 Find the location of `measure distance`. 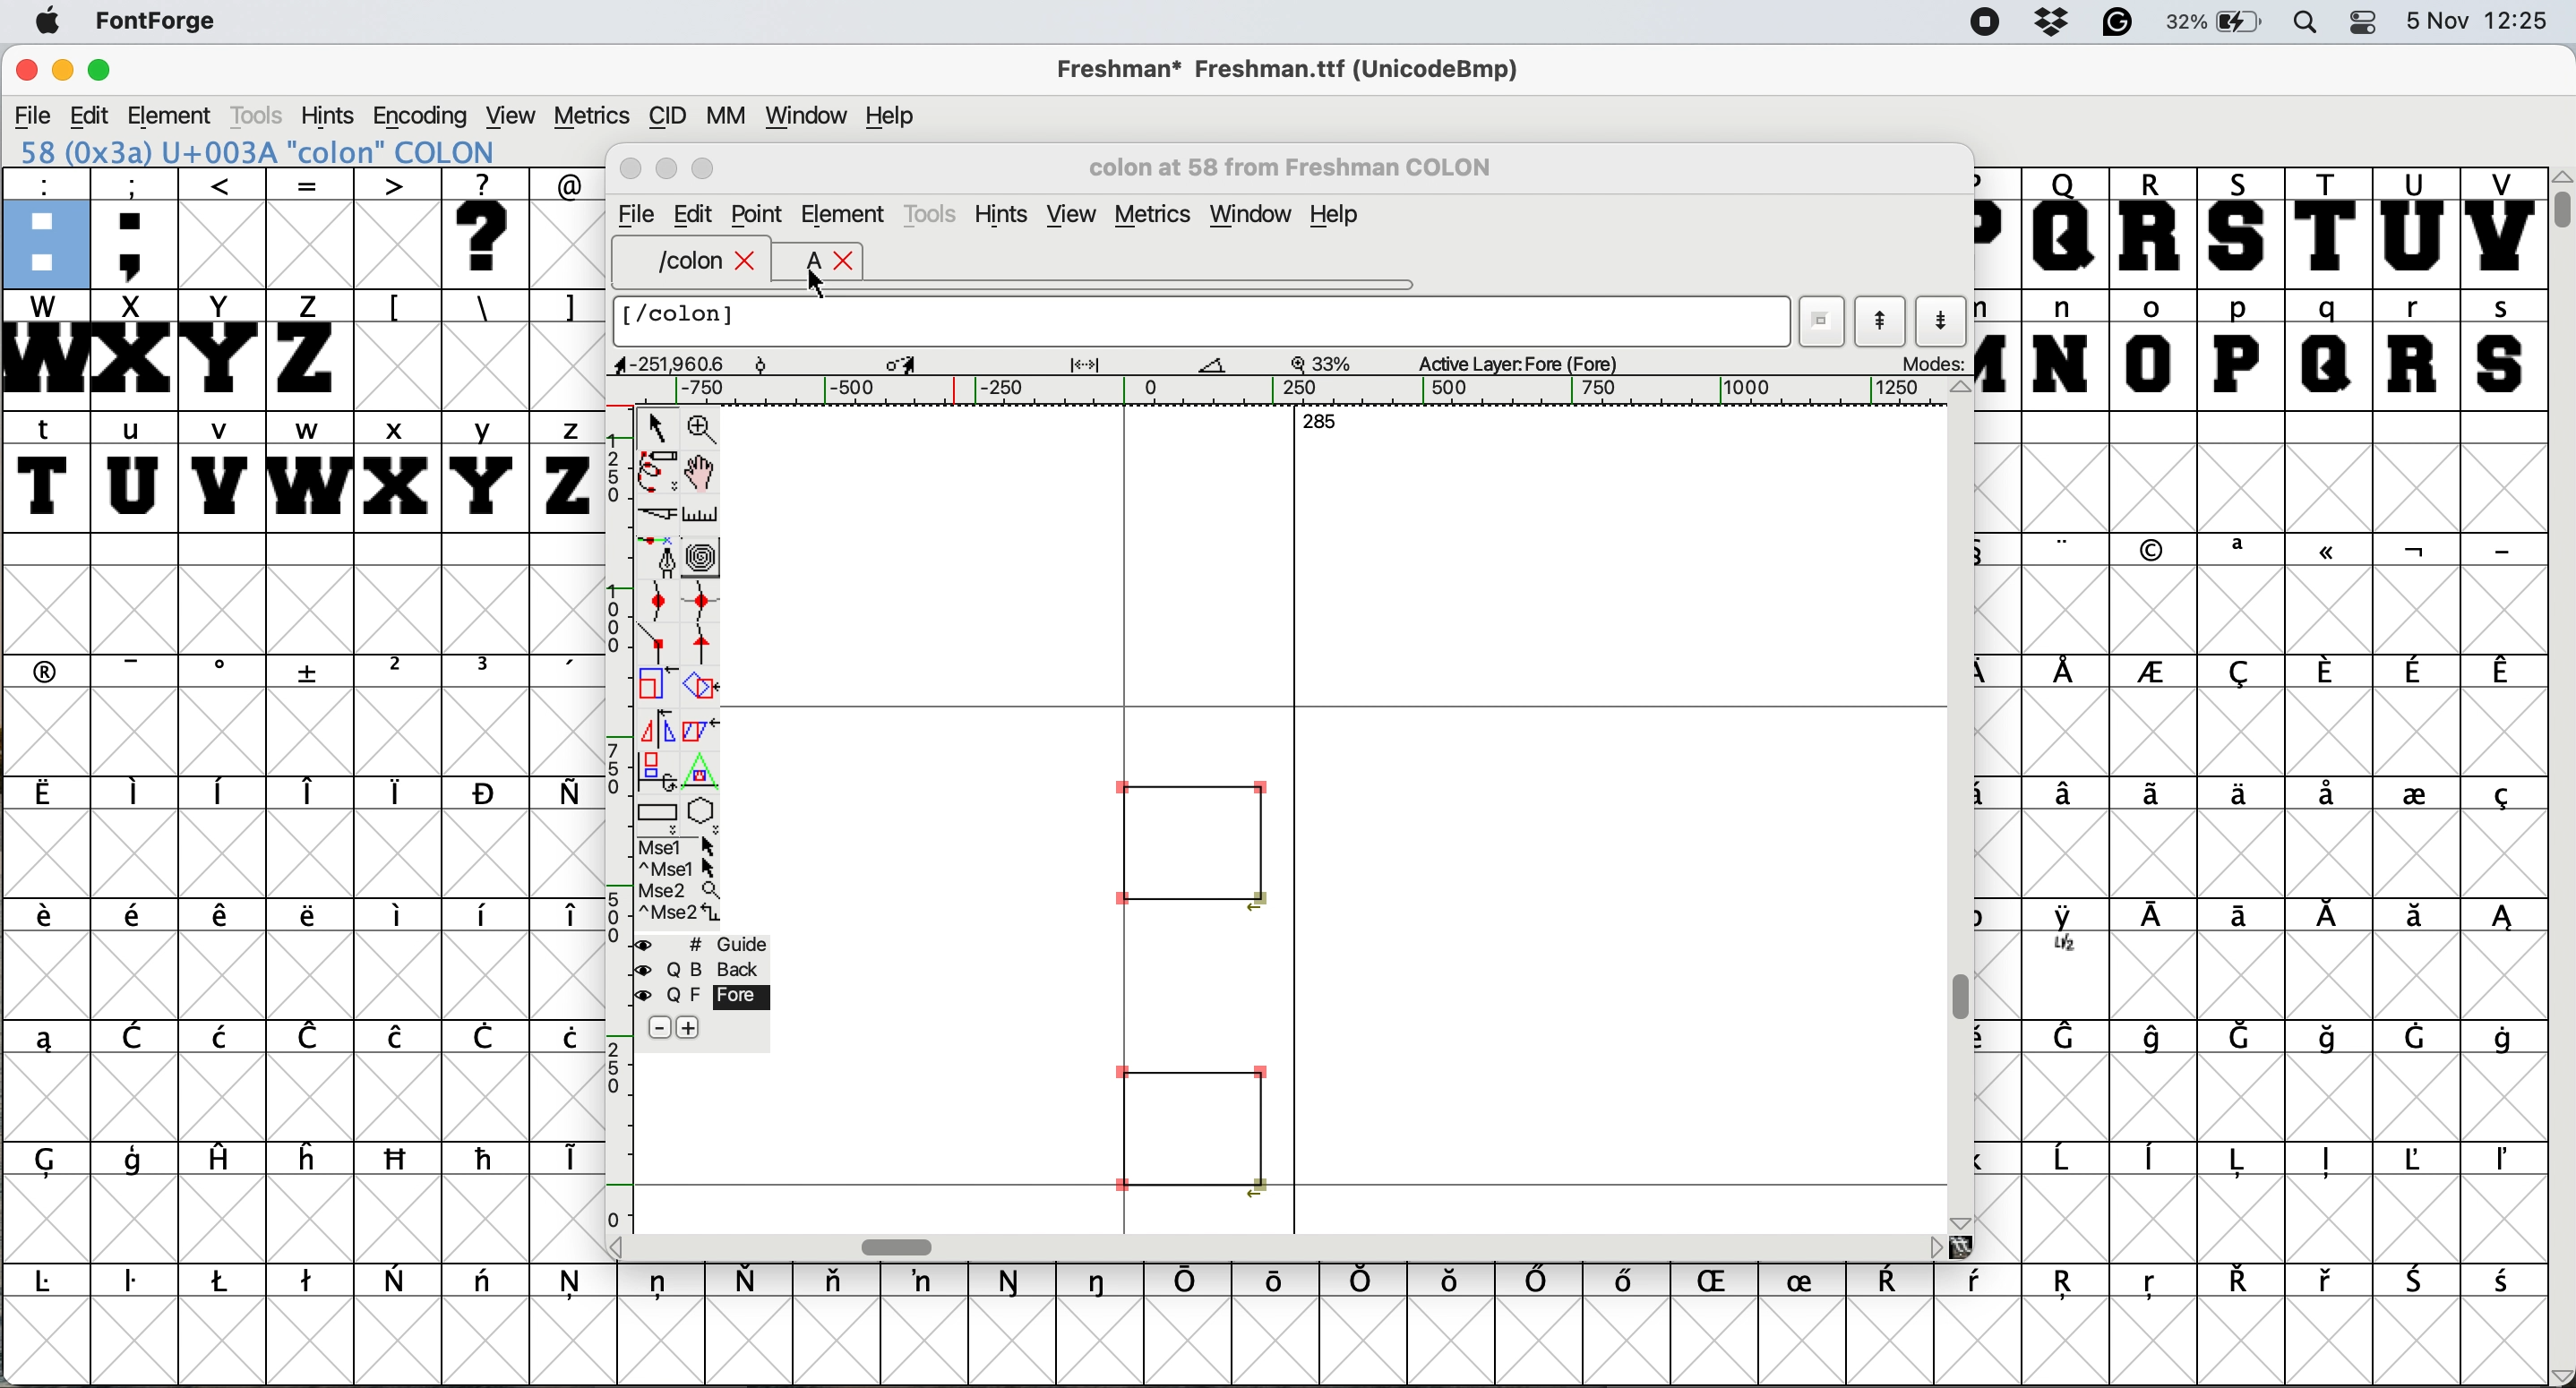

measure distance is located at coordinates (701, 511).